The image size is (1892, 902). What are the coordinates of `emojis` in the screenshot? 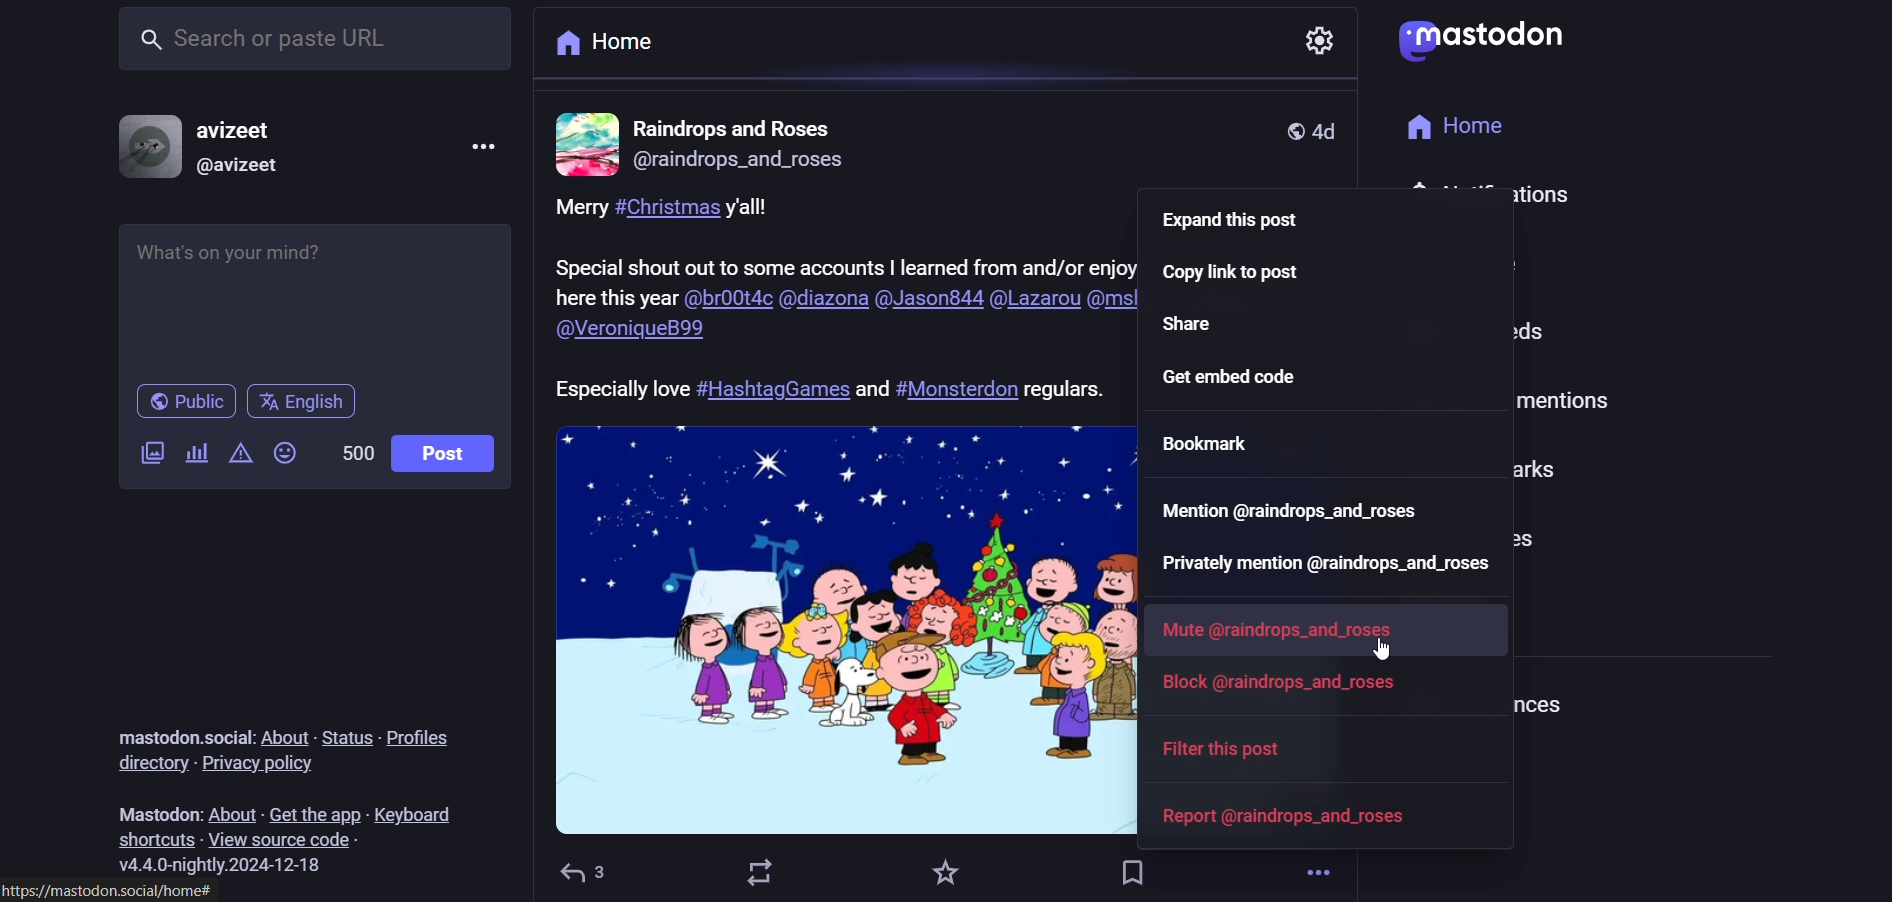 It's located at (287, 455).